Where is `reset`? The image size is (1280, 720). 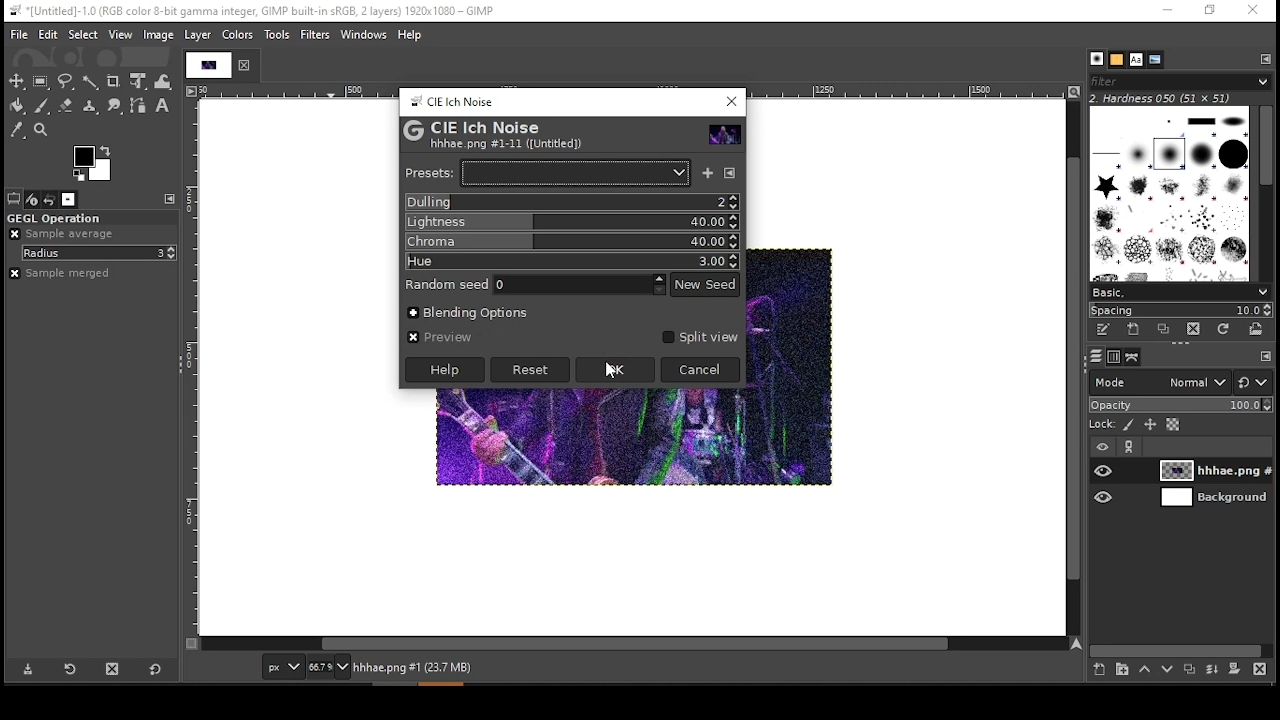 reset is located at coordinates (531, 370).